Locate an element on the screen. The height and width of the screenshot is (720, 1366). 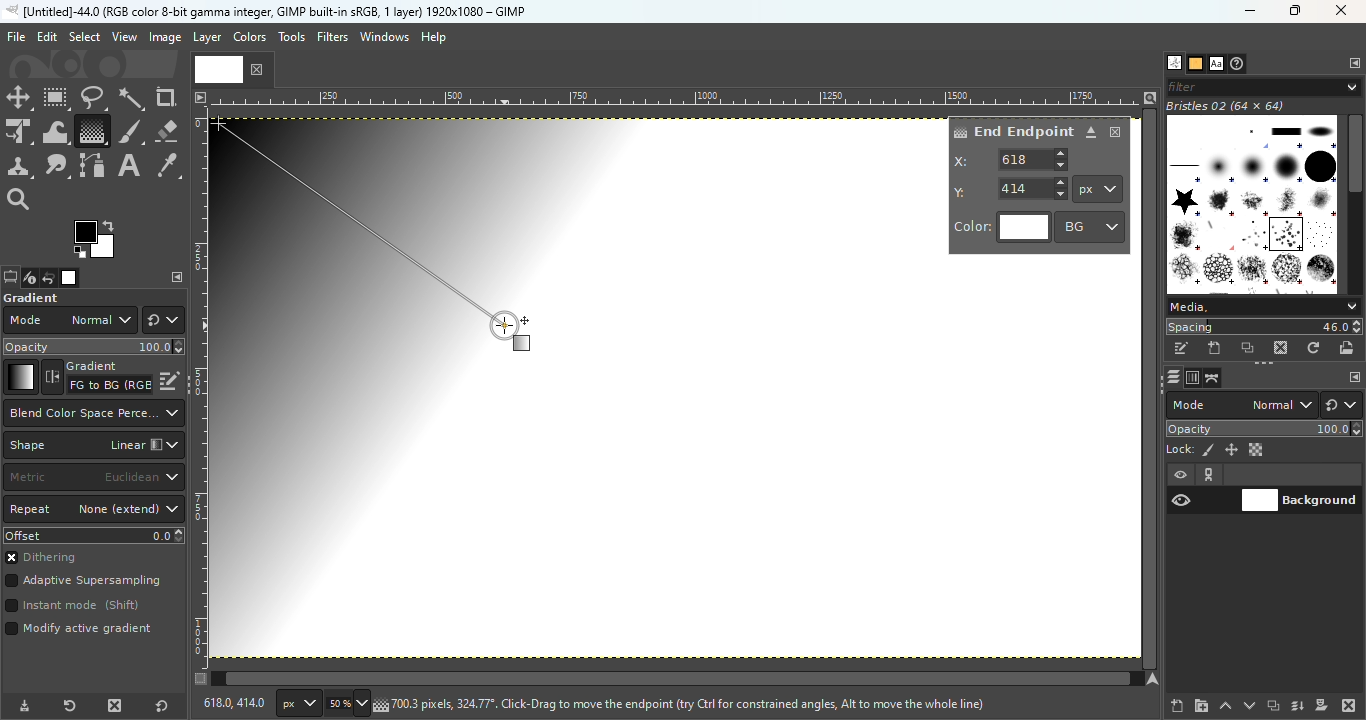
Color picker tool is located at coordinates (168, 167).